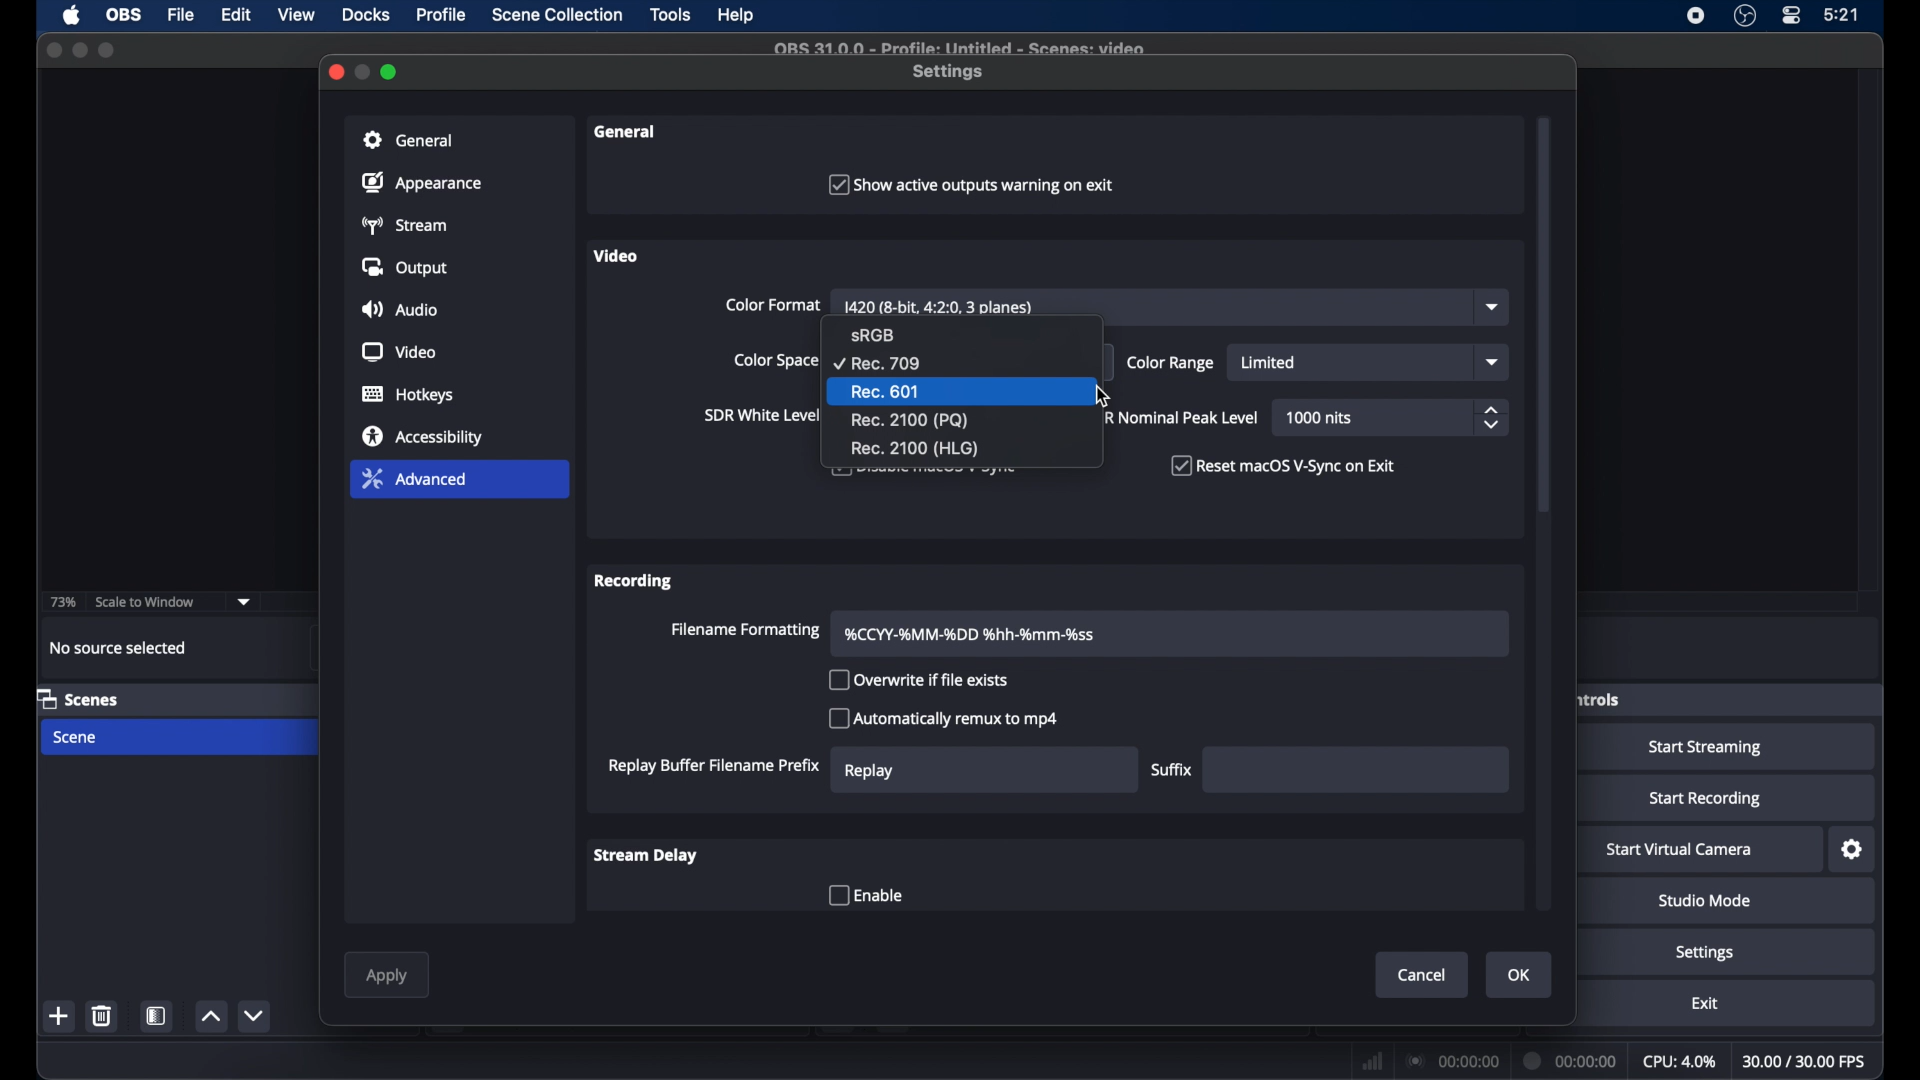  Describe the element at coordinates (1492, 362) in the screenshot. I see `dropdown` at that location.